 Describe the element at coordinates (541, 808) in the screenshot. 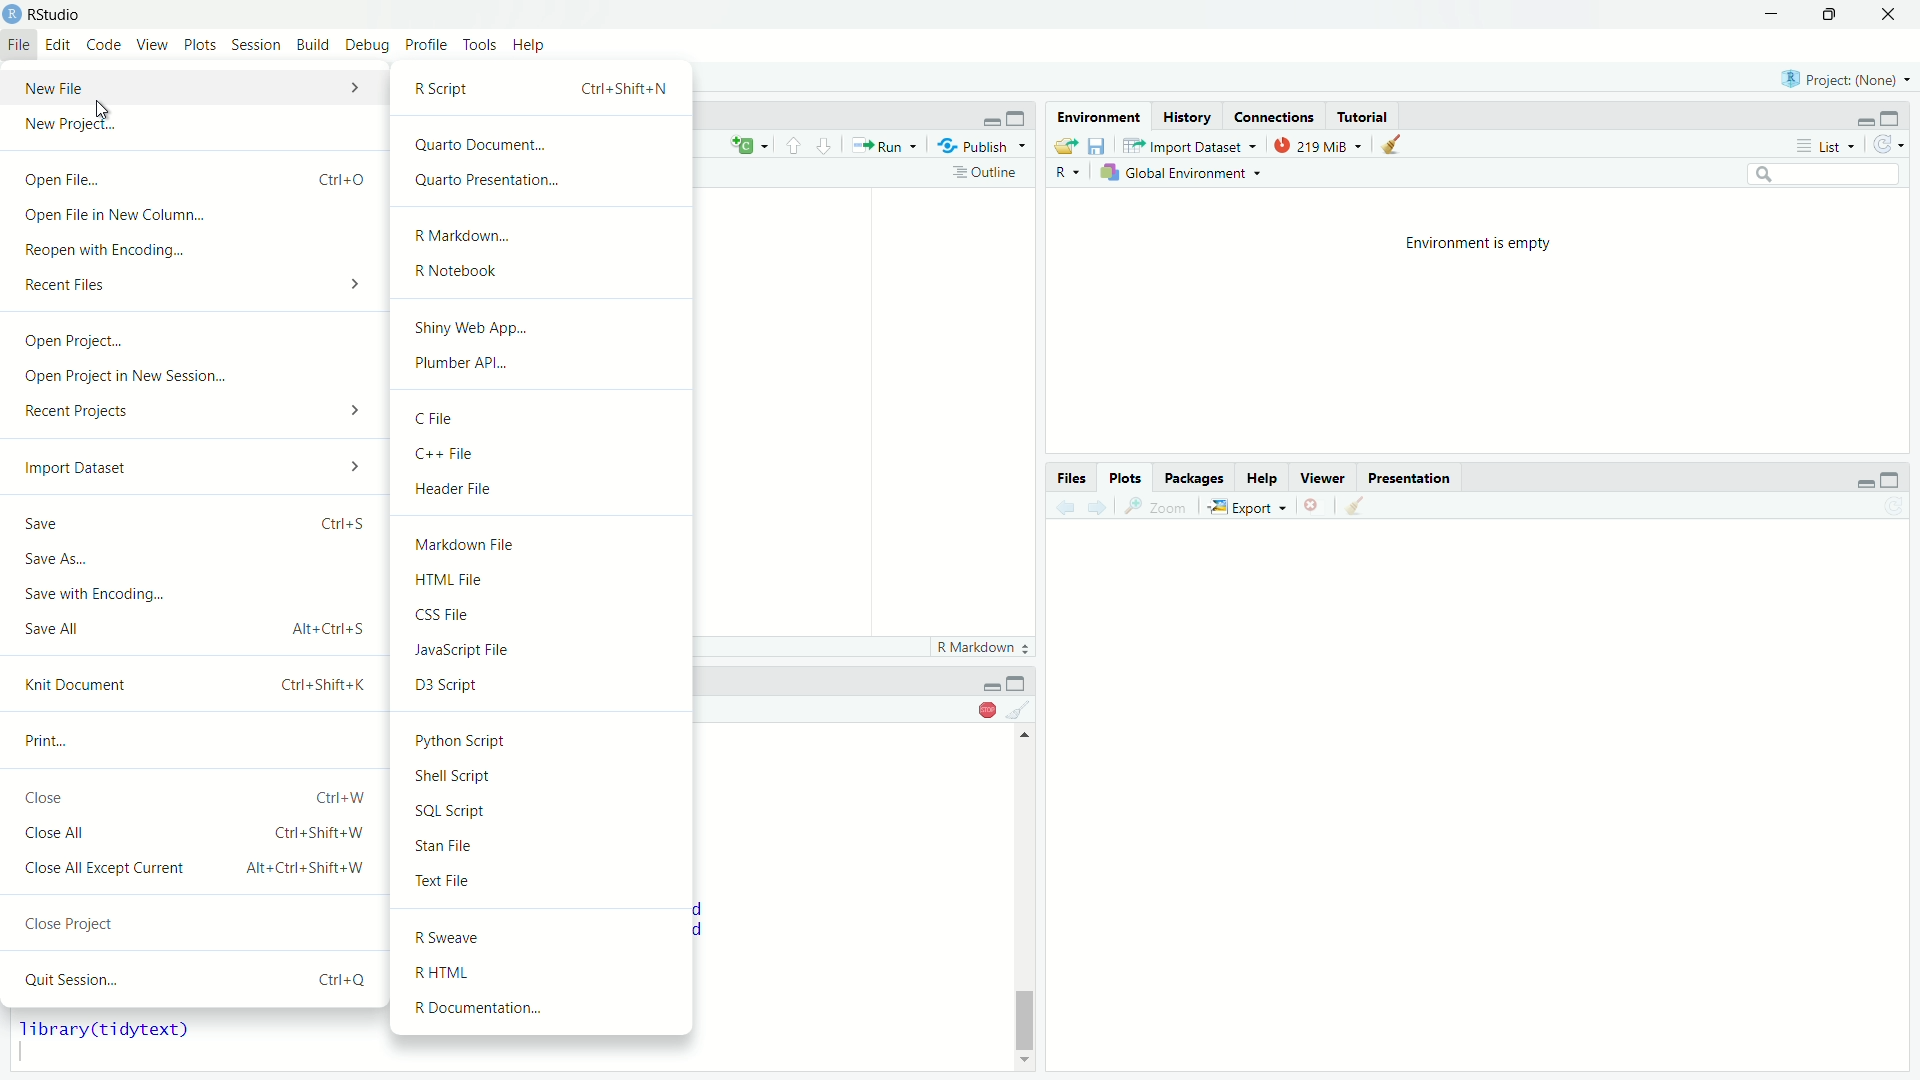

I see `SQL Script` at that location.